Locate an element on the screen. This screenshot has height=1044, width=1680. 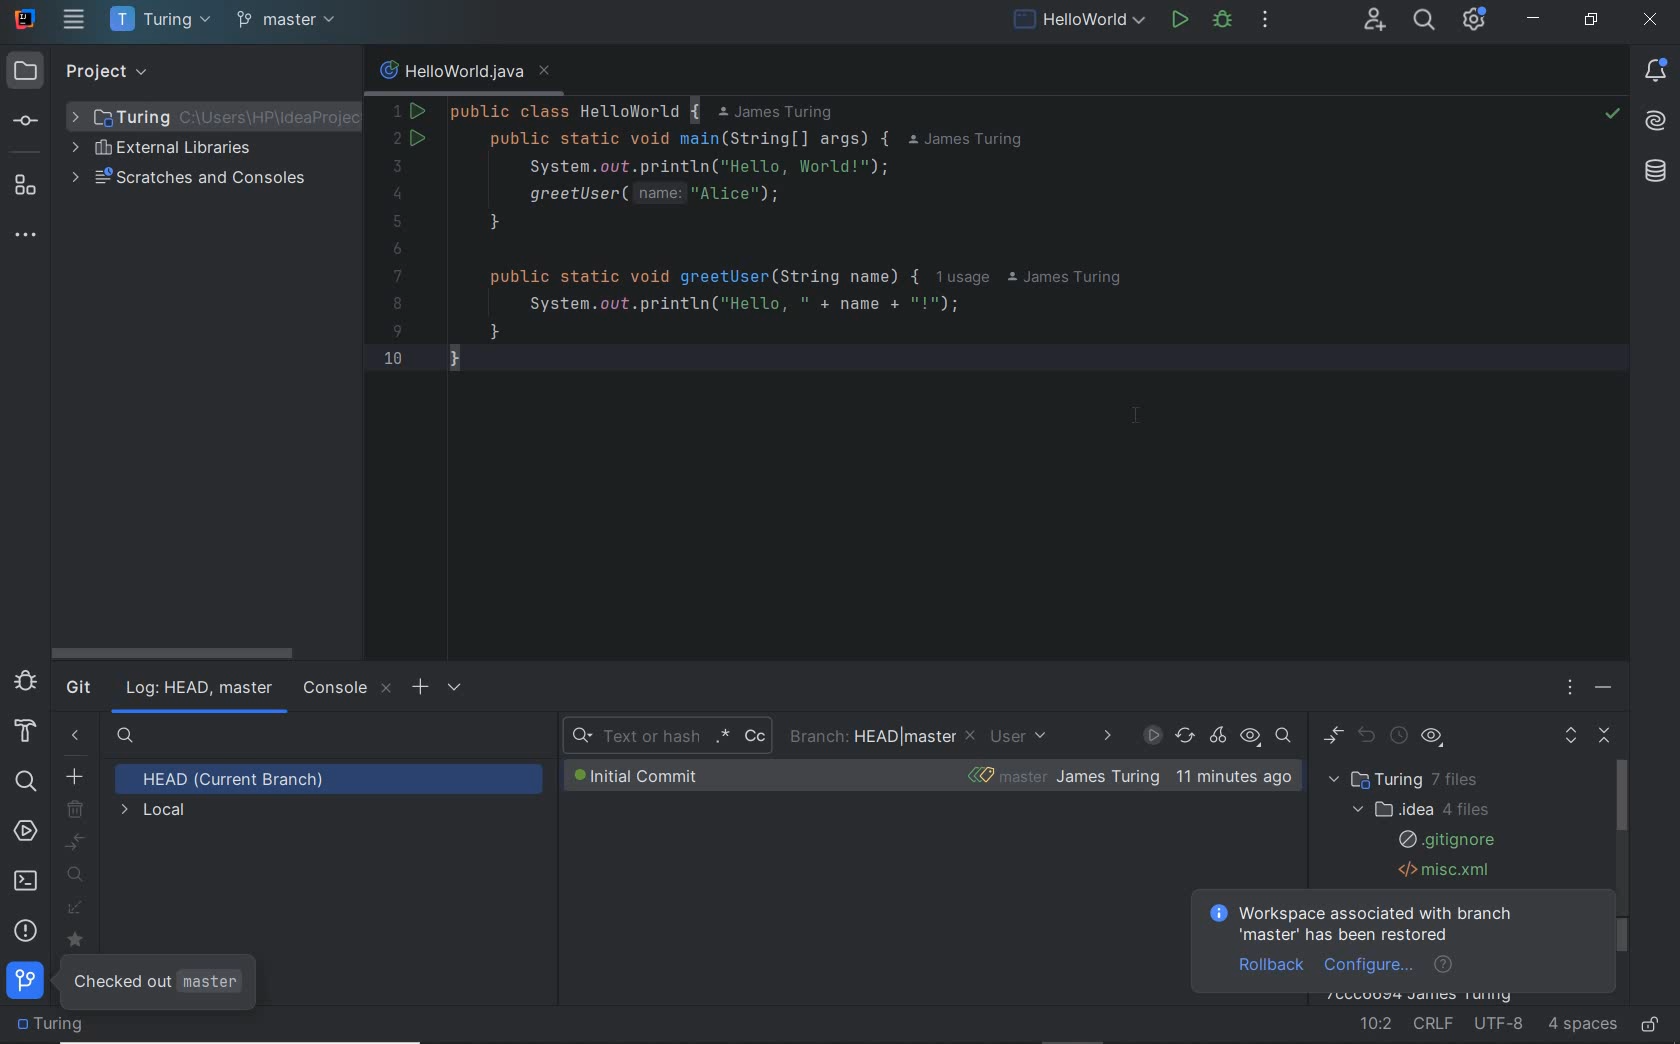
file name is located at coordinates (464, 74).